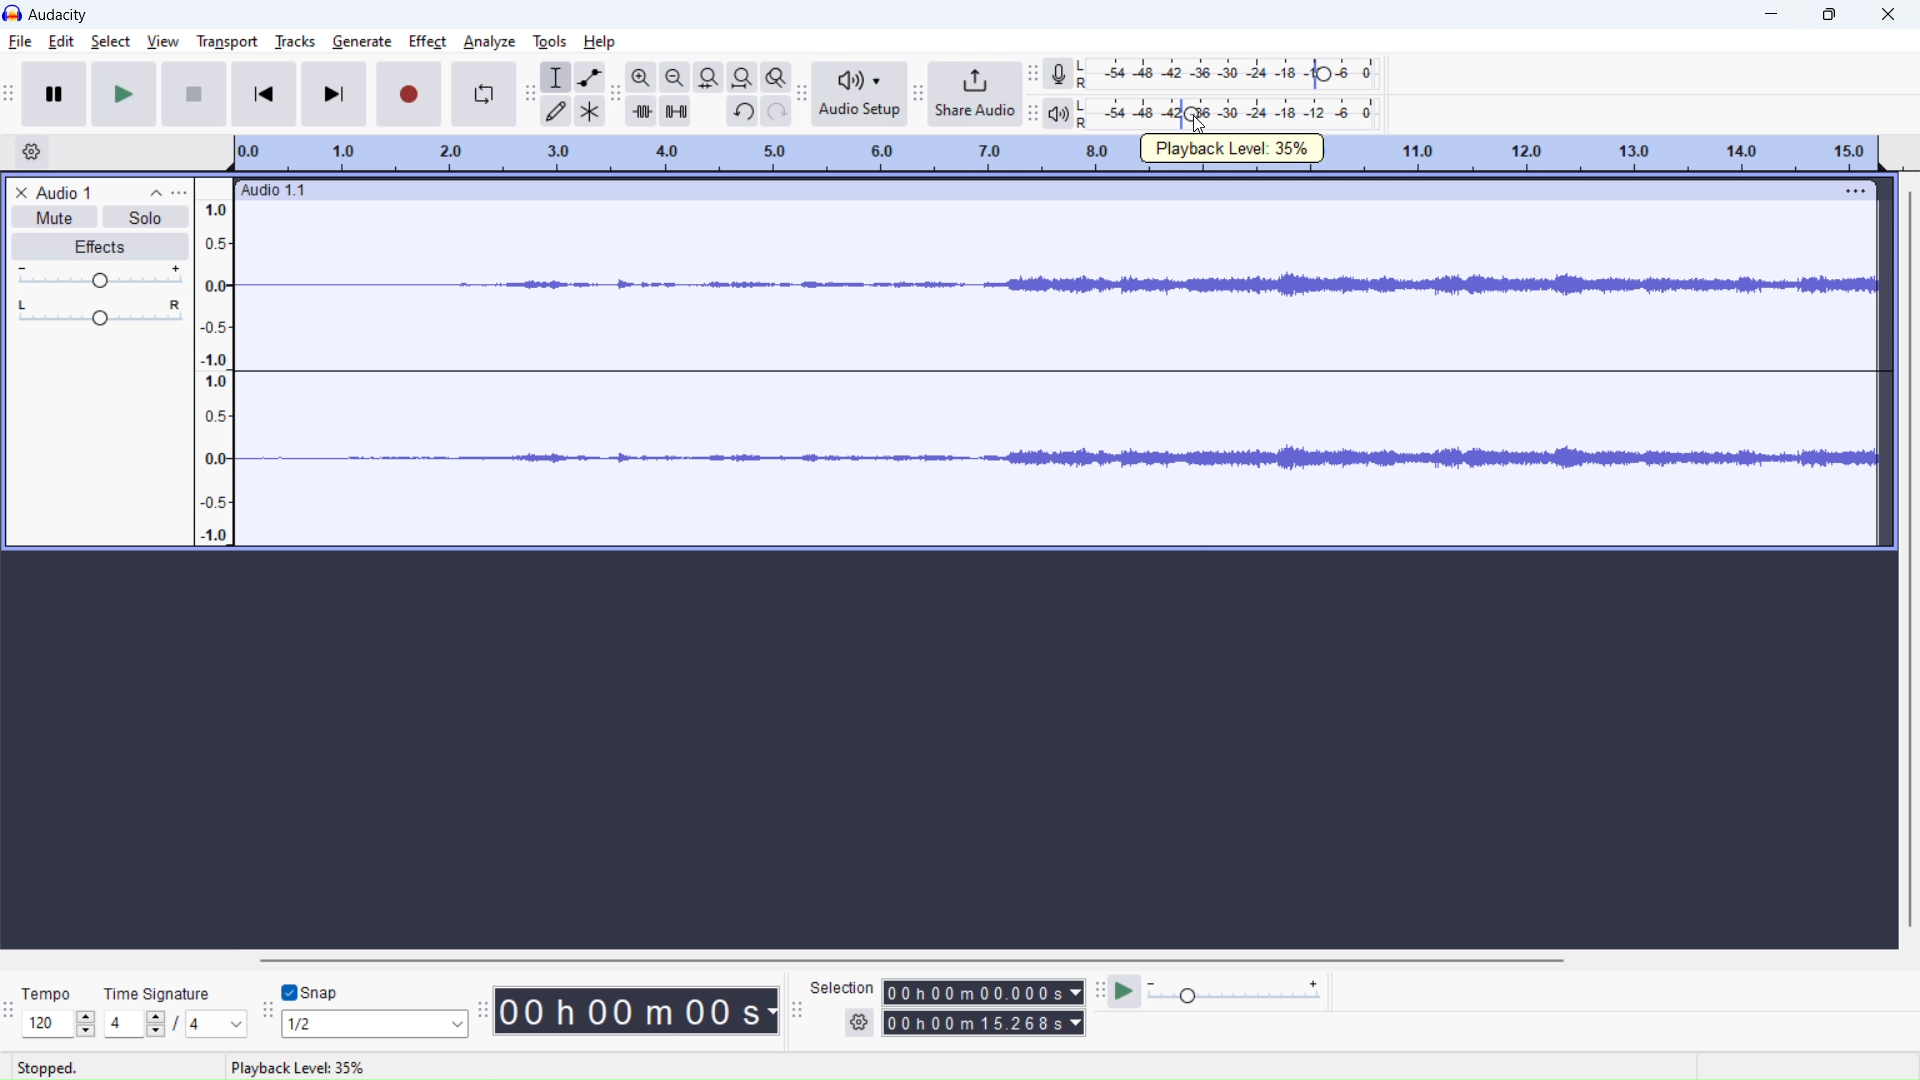 The image size is (1920, 1080). I want to click on play at speed toolbar, so click(1099, 991).